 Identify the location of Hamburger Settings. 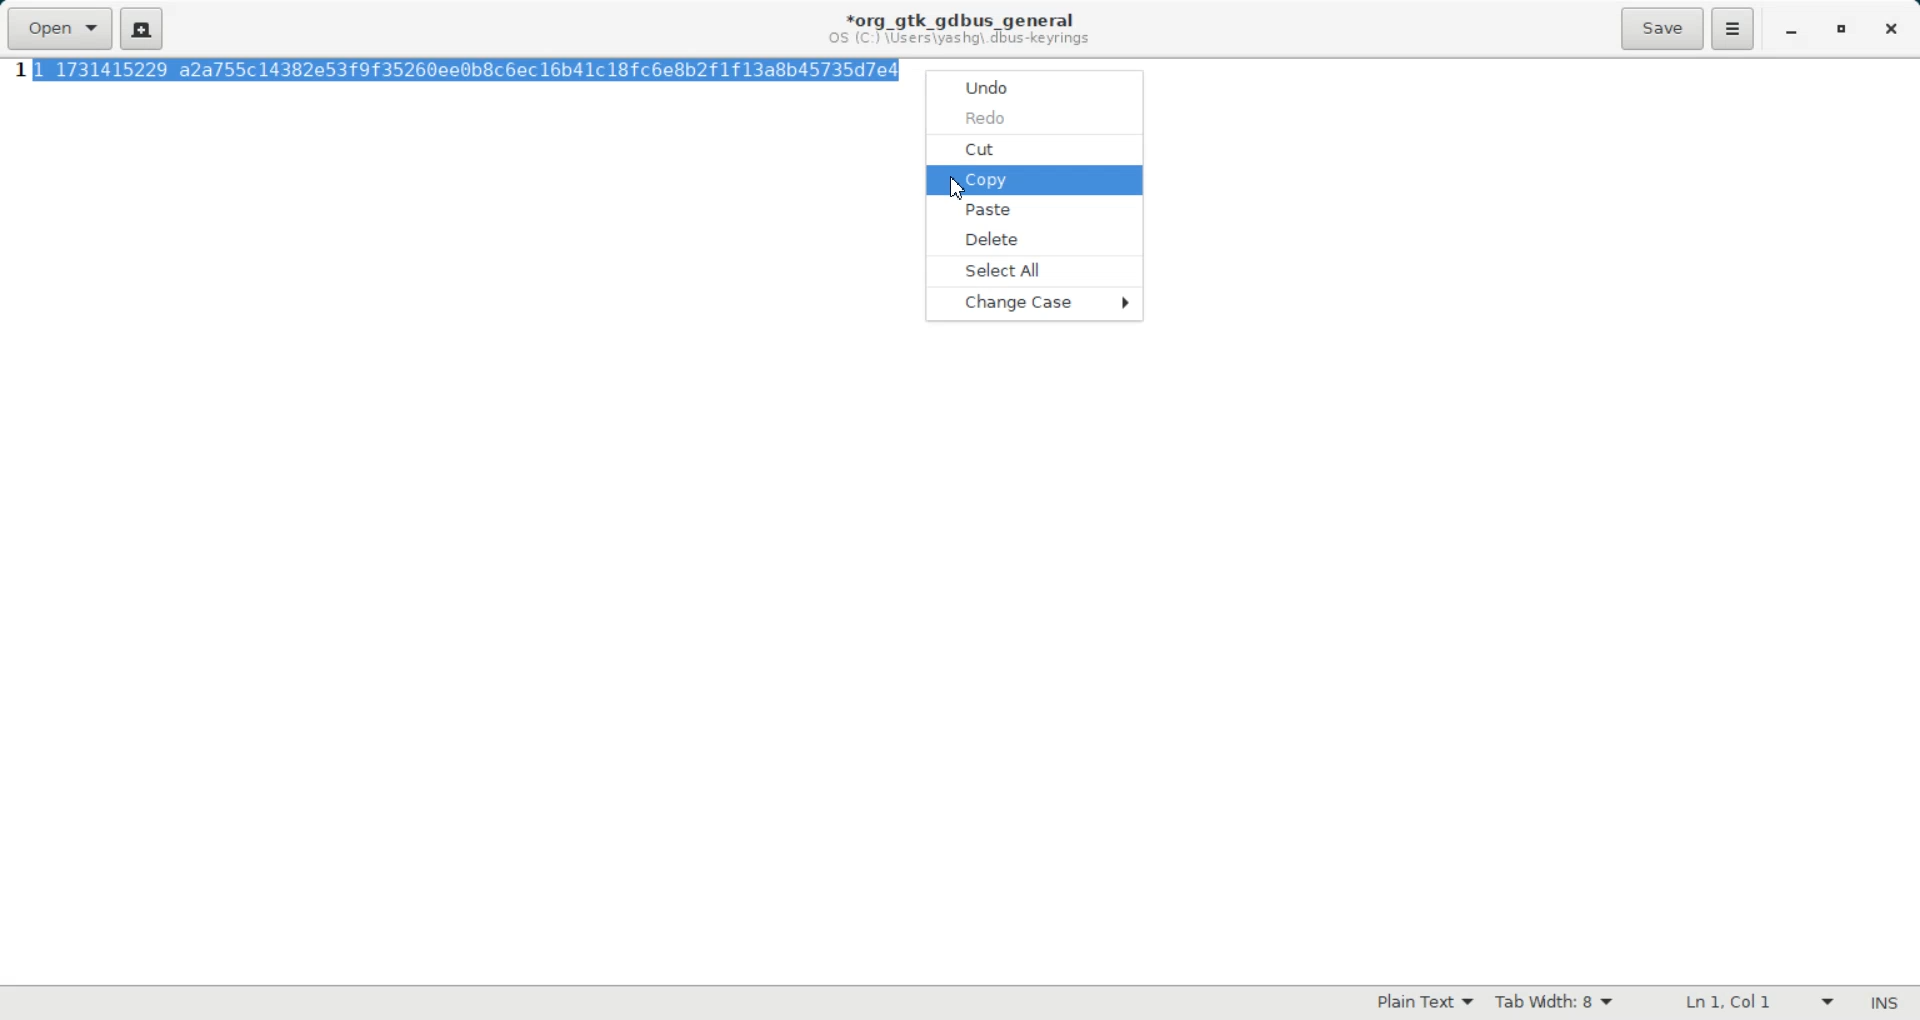
(1733, 28).